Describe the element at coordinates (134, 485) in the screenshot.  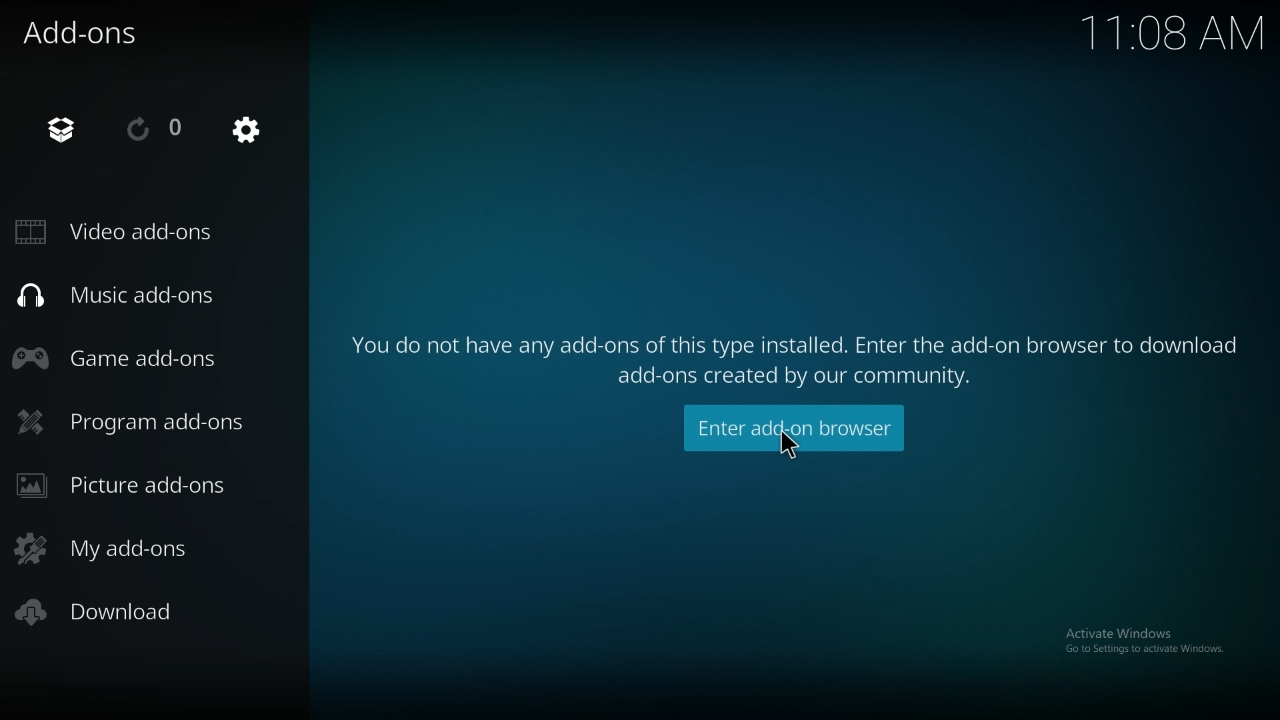
I see `picture add ons` at that location.